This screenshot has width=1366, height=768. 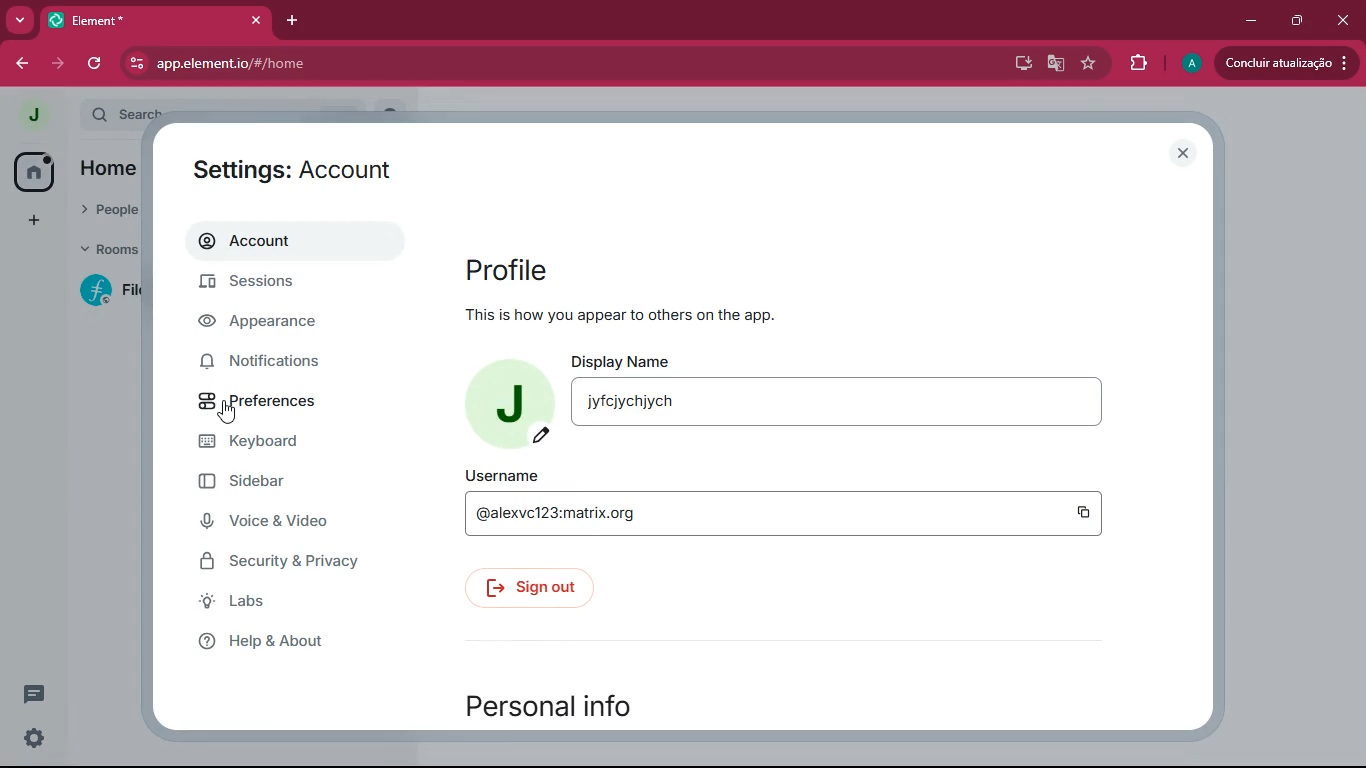 I want to click on cursor, so click(x=232, y=416).